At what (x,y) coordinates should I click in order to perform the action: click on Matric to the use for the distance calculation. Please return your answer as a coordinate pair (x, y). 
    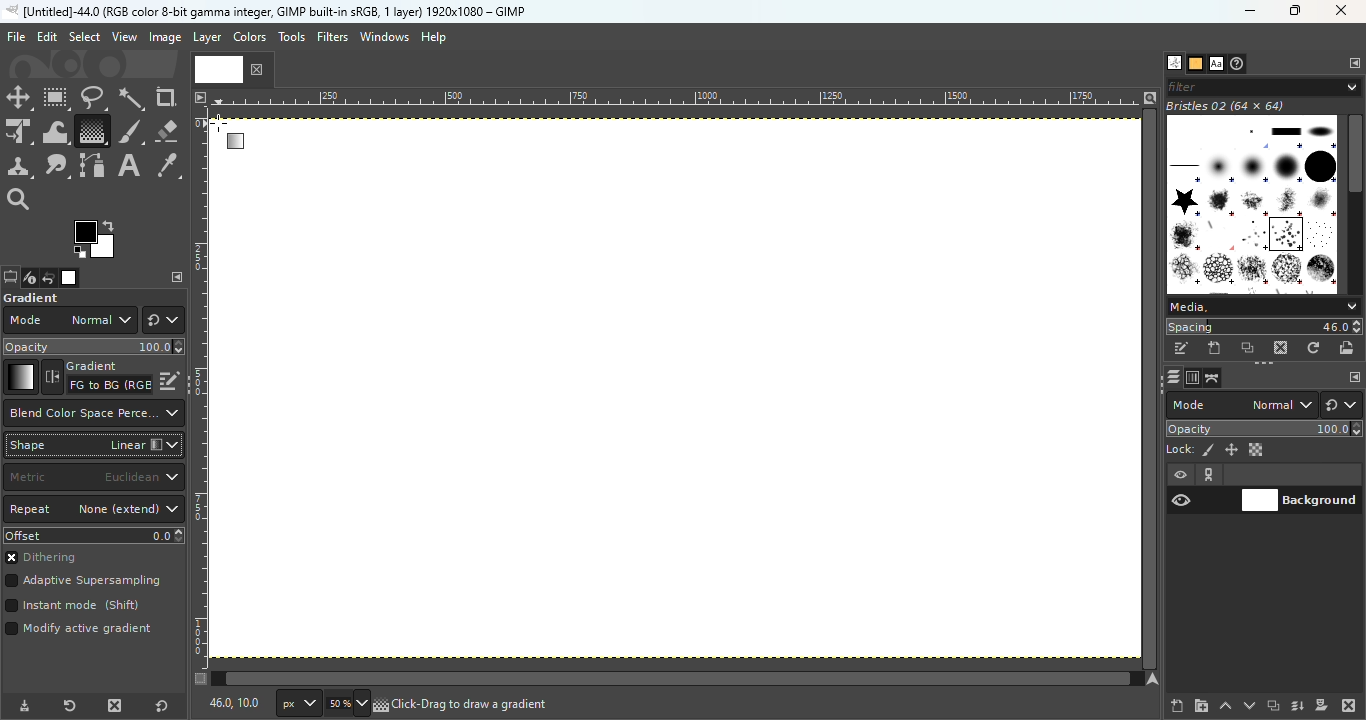
    Looking at the image, I should click on (93, 478).